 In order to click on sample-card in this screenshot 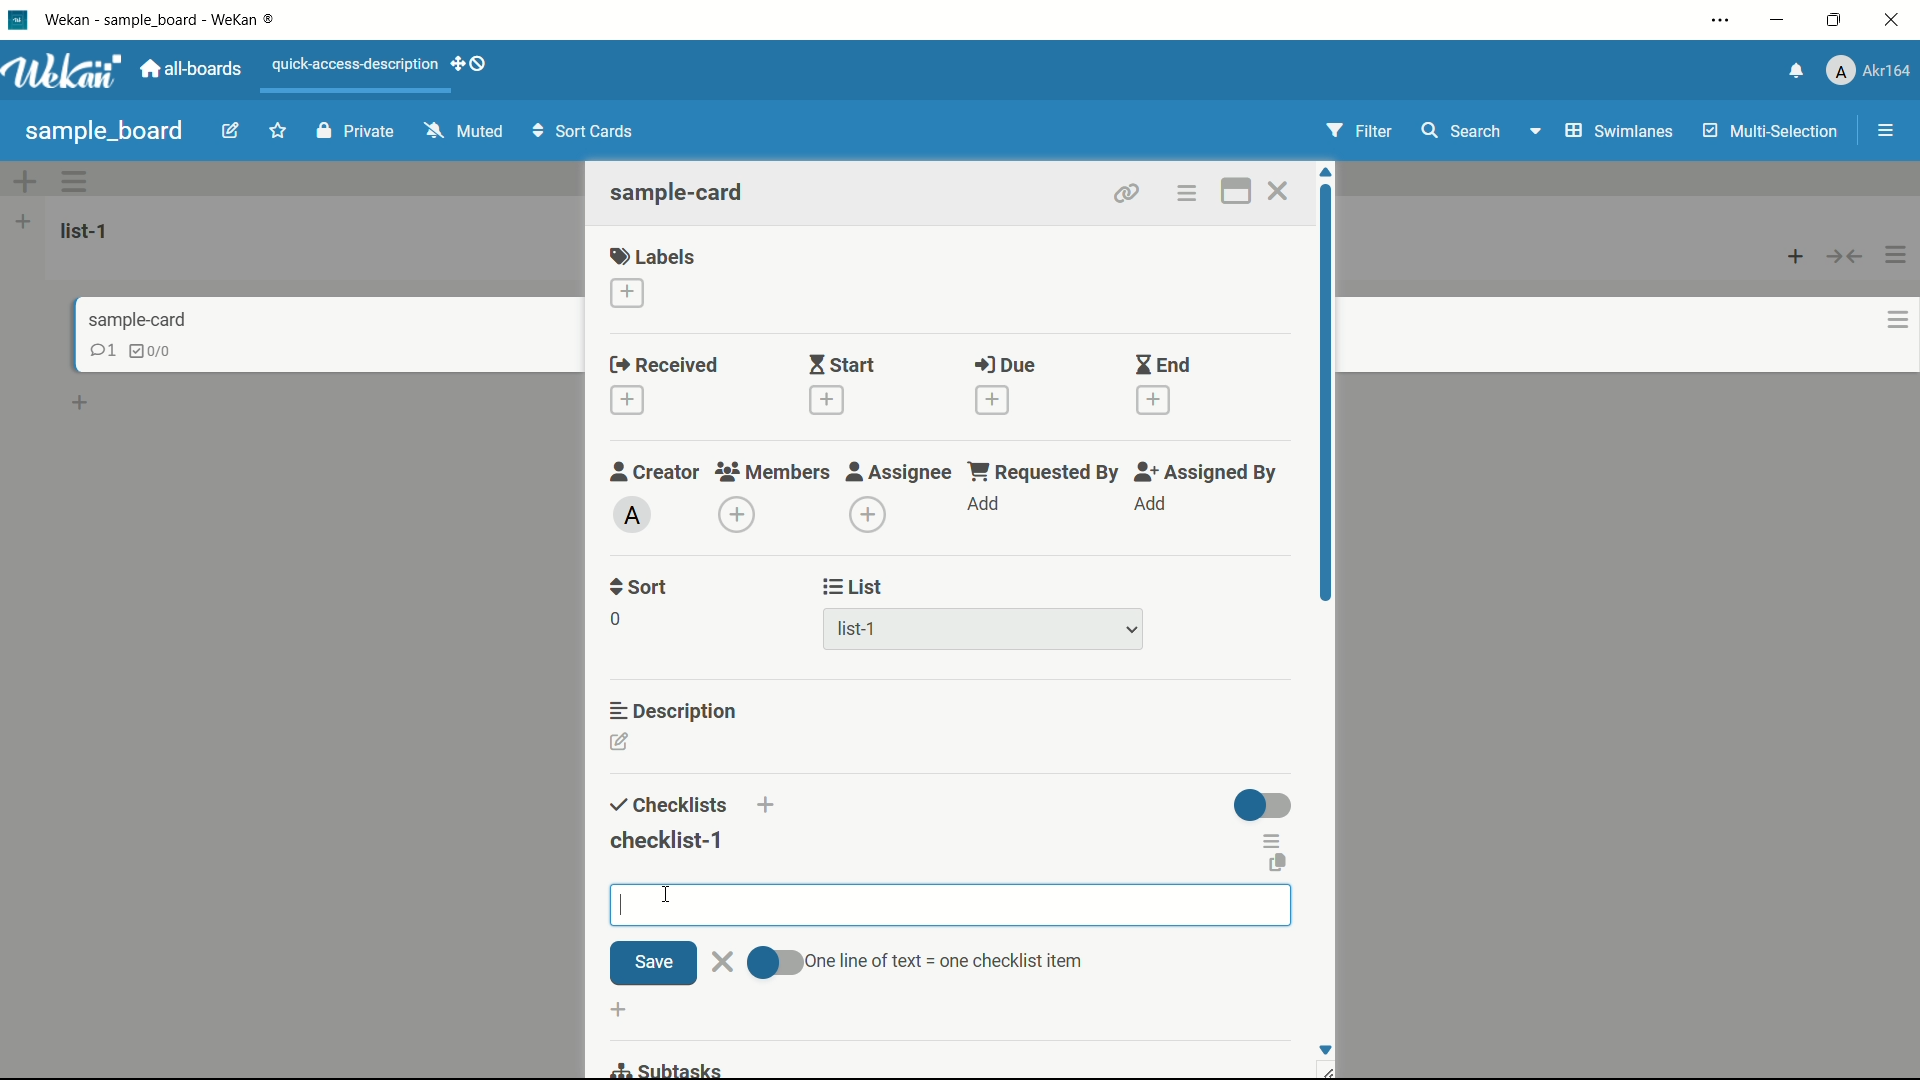, I will do `click(679, 192)`.